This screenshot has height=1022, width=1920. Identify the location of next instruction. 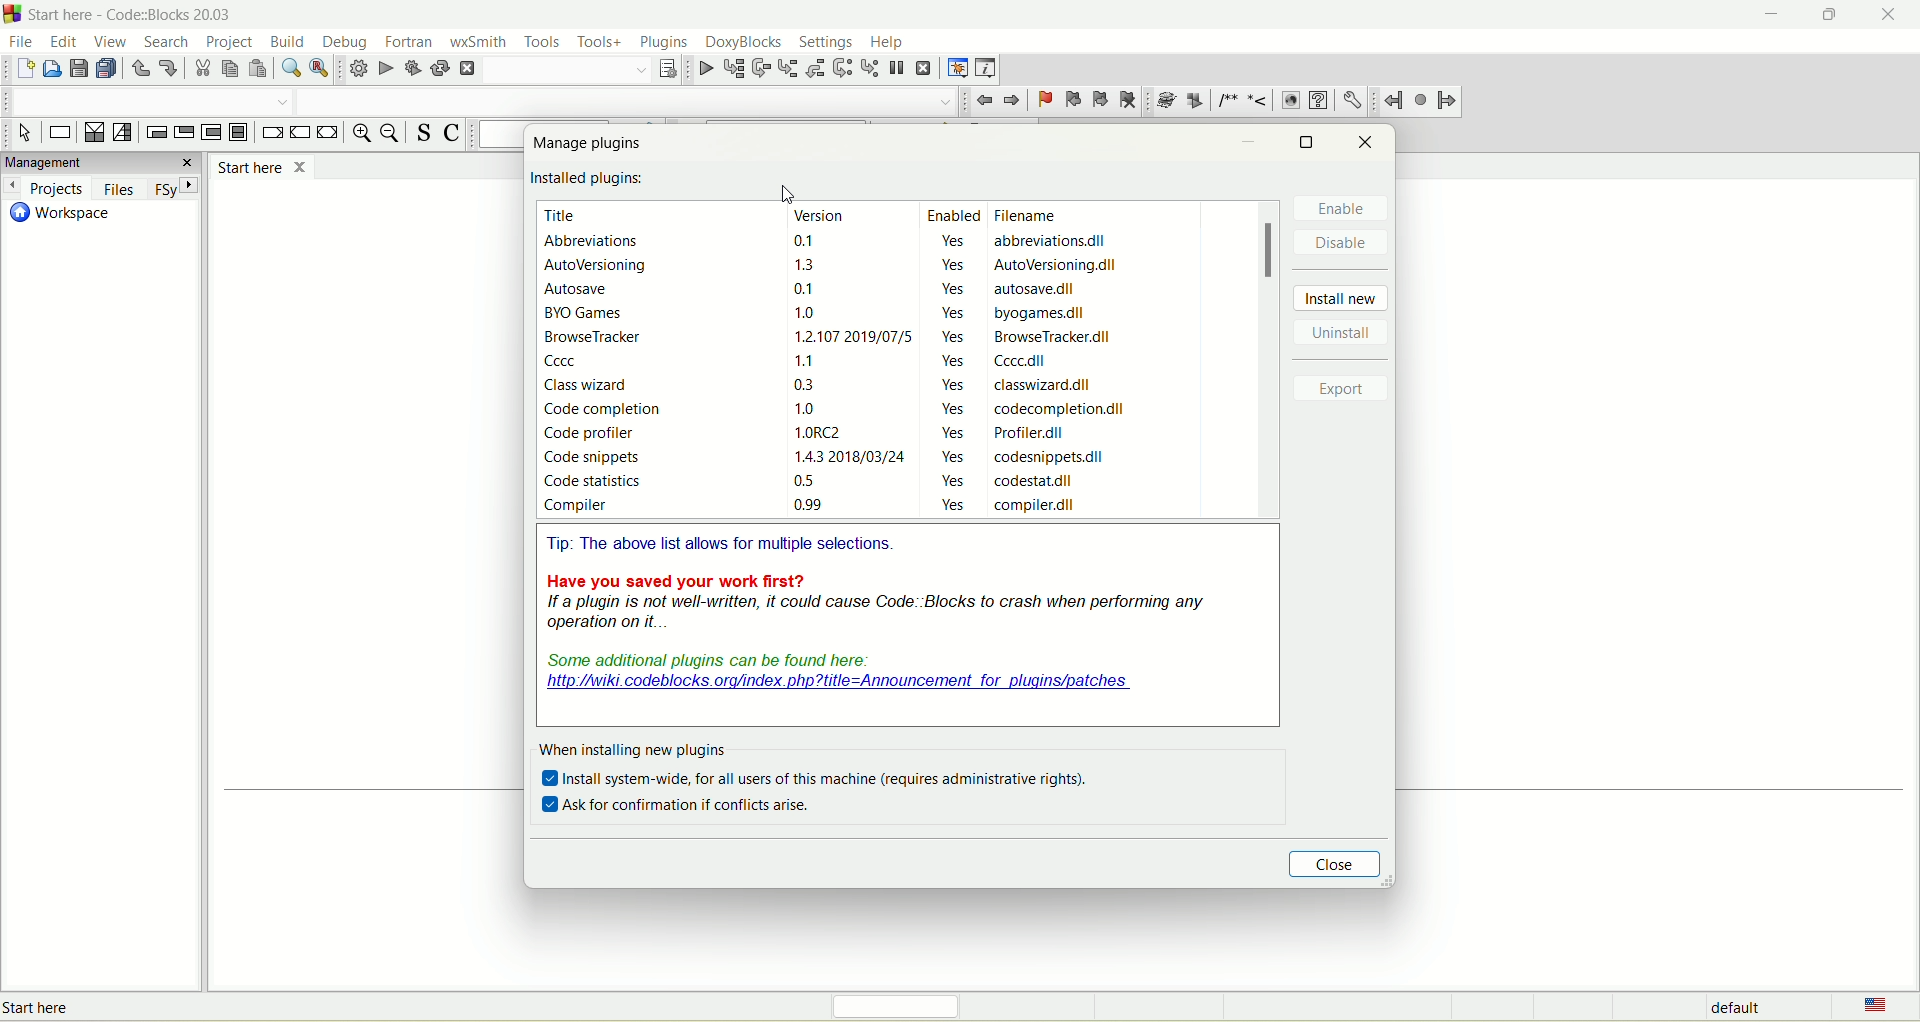
(843, 69).